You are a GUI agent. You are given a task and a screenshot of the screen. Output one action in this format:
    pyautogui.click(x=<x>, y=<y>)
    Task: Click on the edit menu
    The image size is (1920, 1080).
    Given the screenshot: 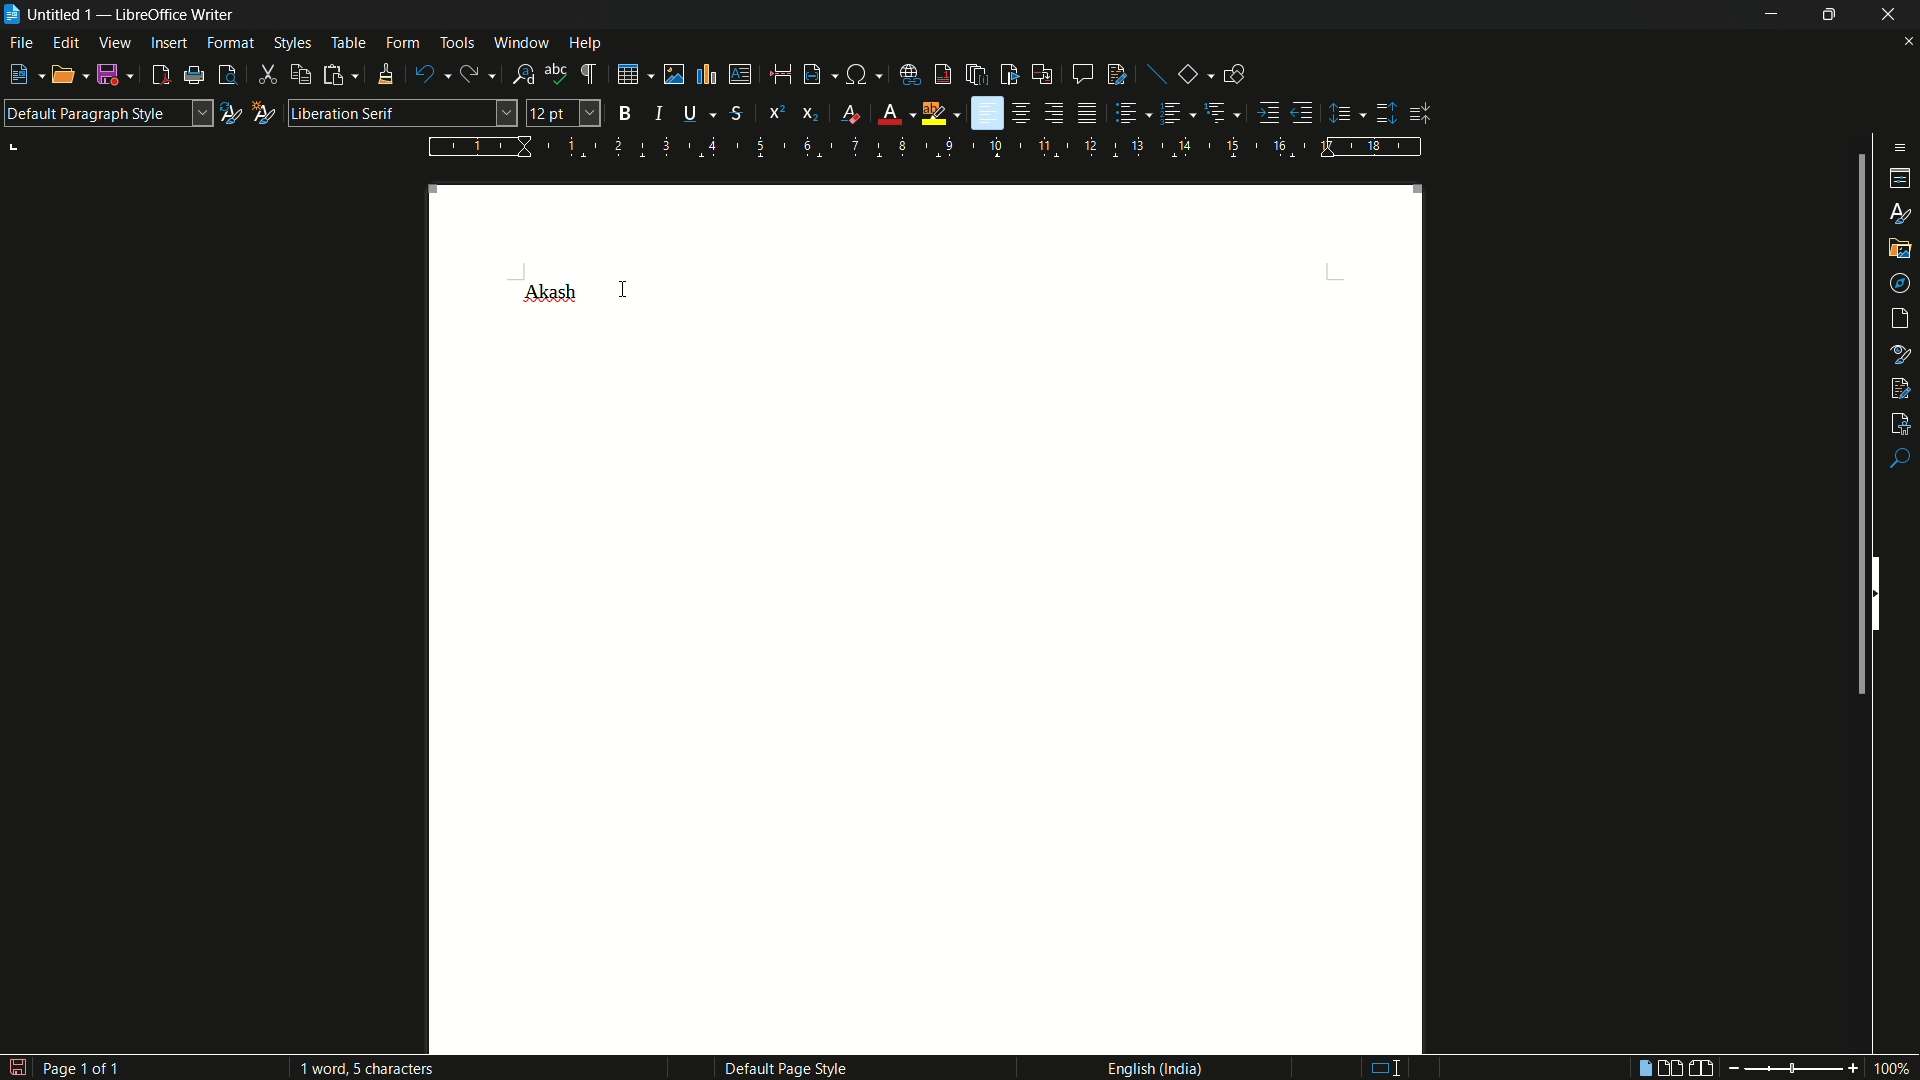 What is the action you would take?
    pyautogui.click(x=68, y=44)
    